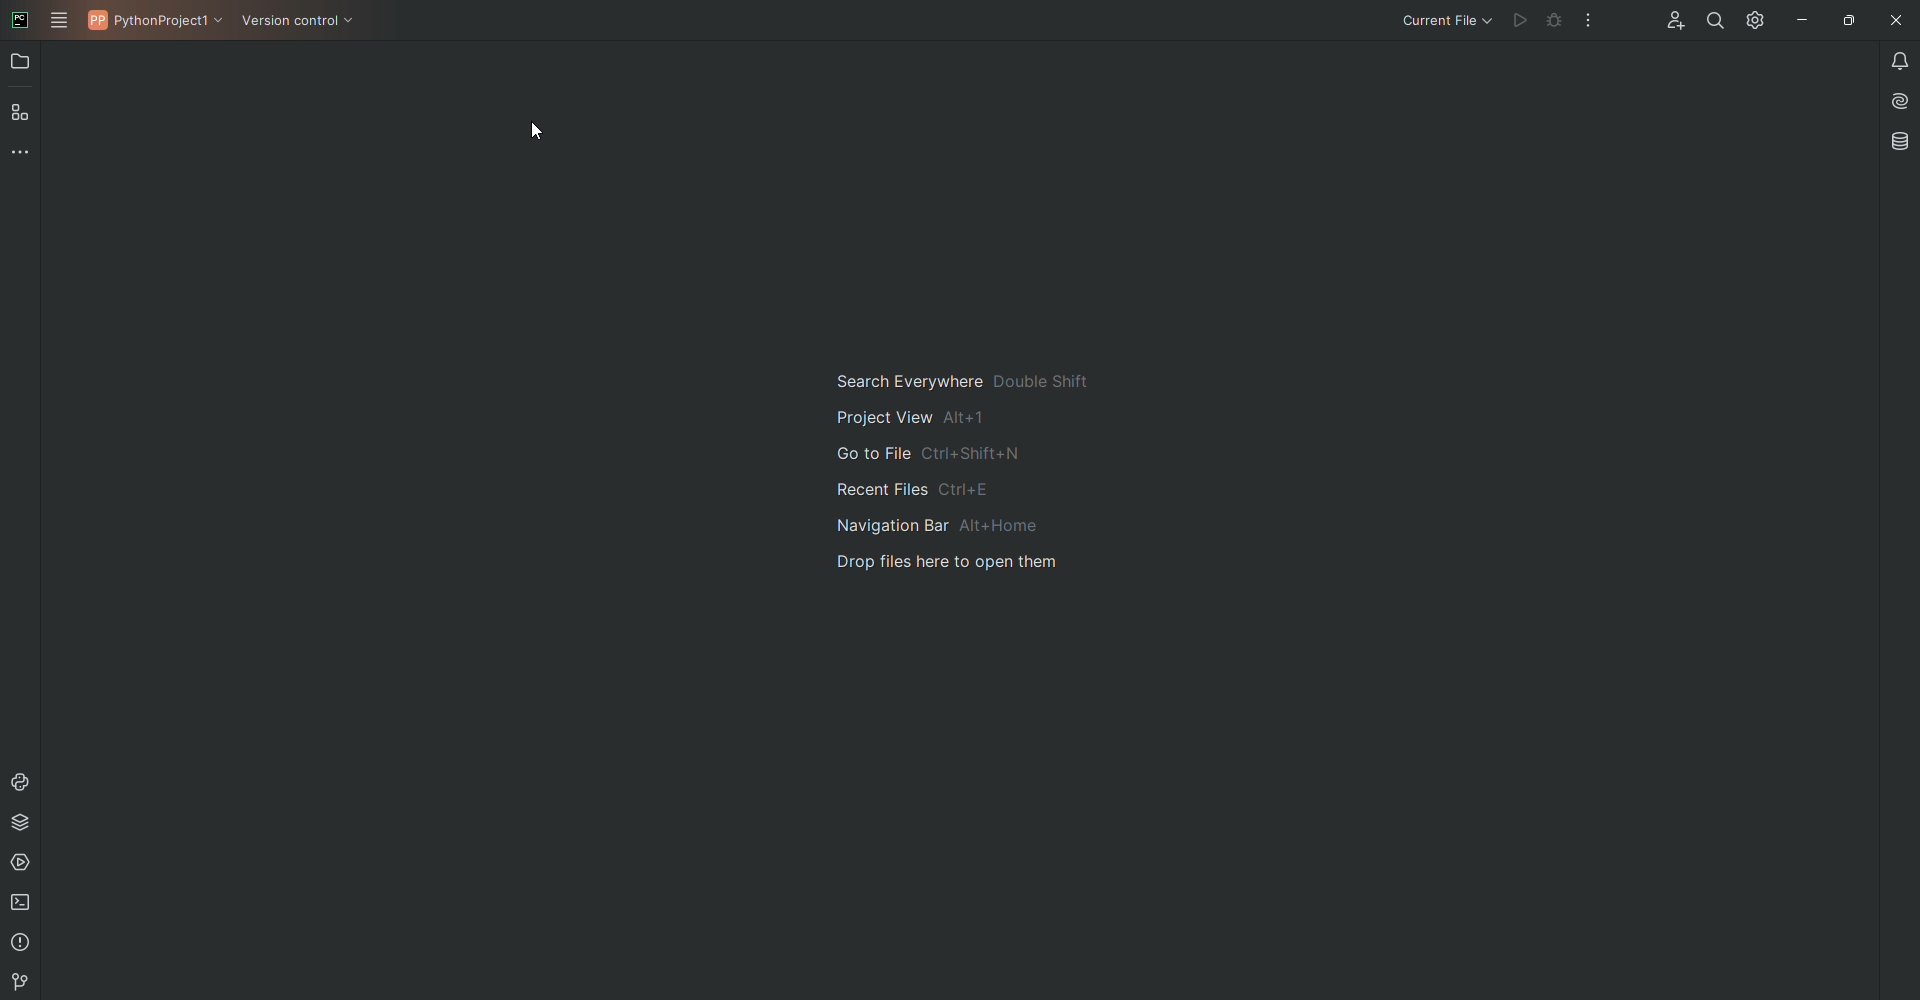 The image size is (1920, 1000). What do you see at coordinates (1668, 23) in the screenshot?
I see `Code With Me` at bounding box center [1668, 23].